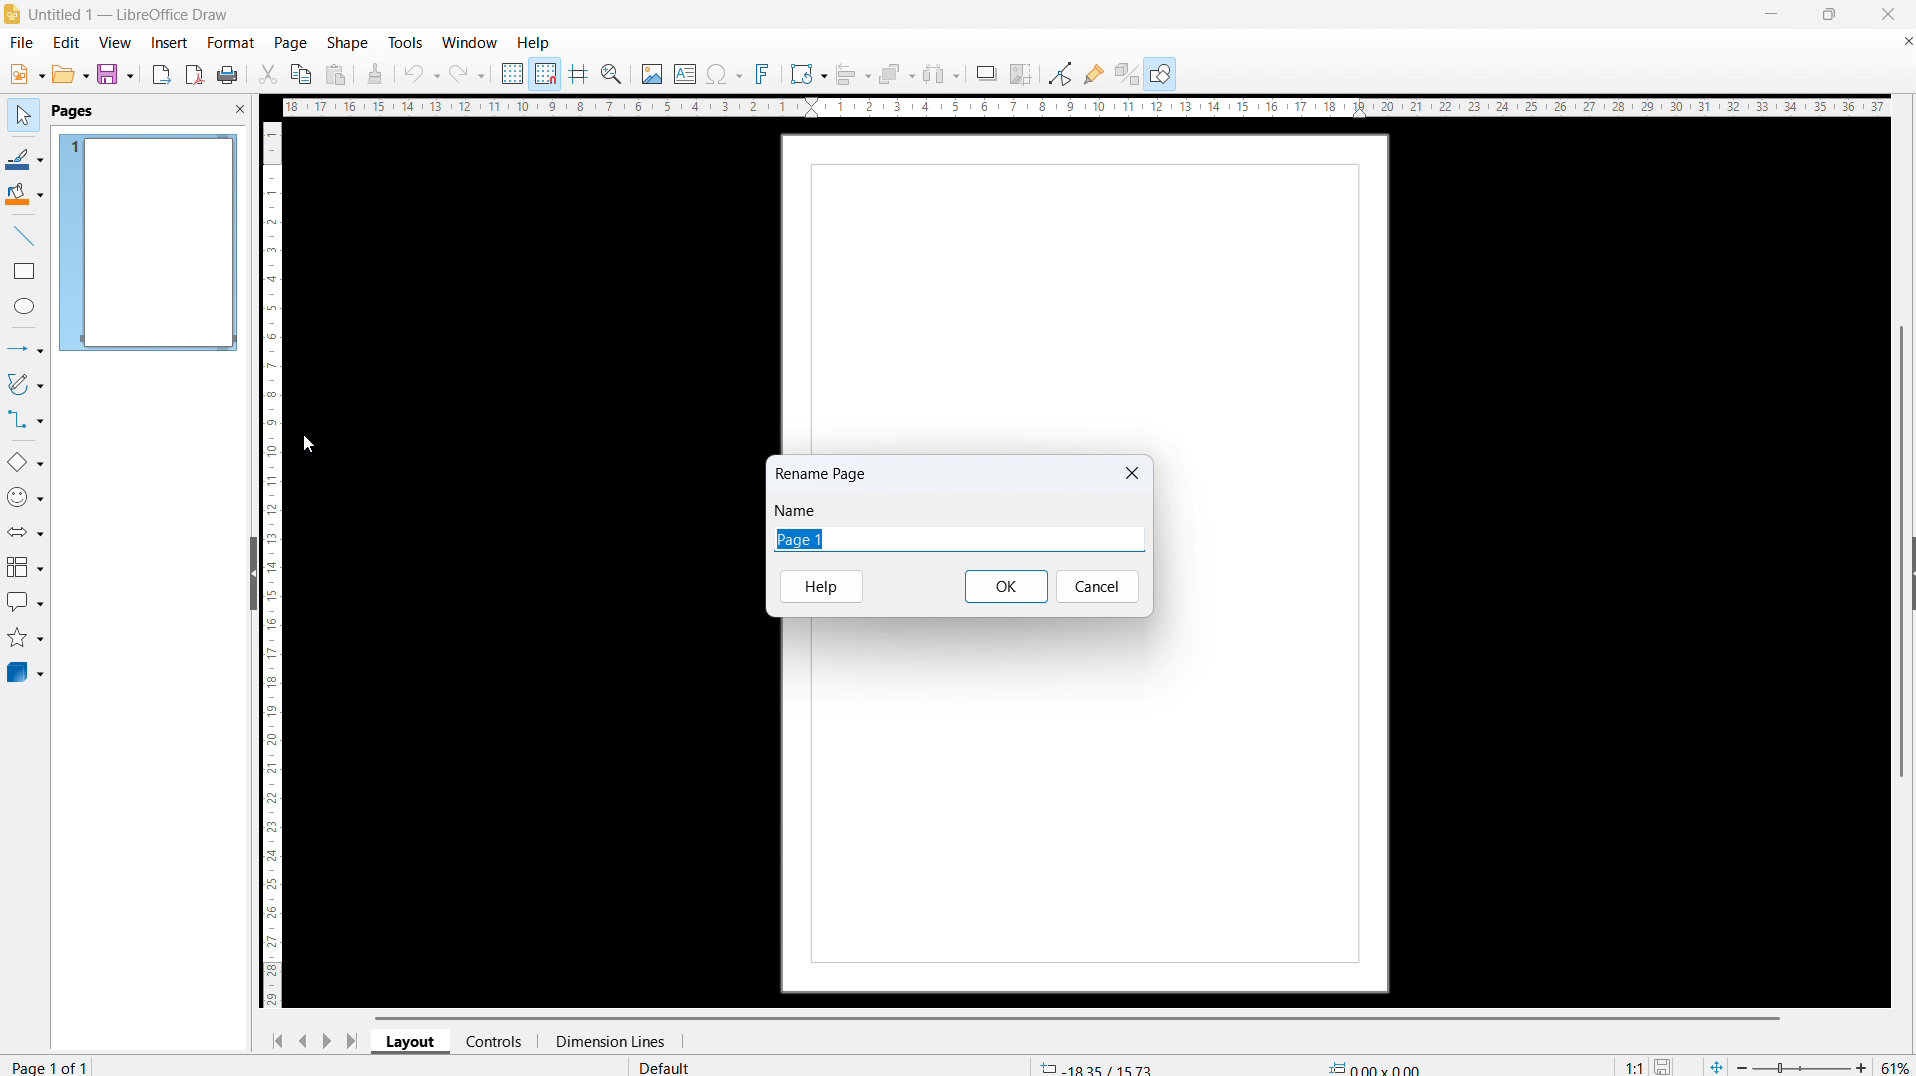  Describe the element at coordinates (665, 1067) in the screenshot. I see `default page style` at that location.